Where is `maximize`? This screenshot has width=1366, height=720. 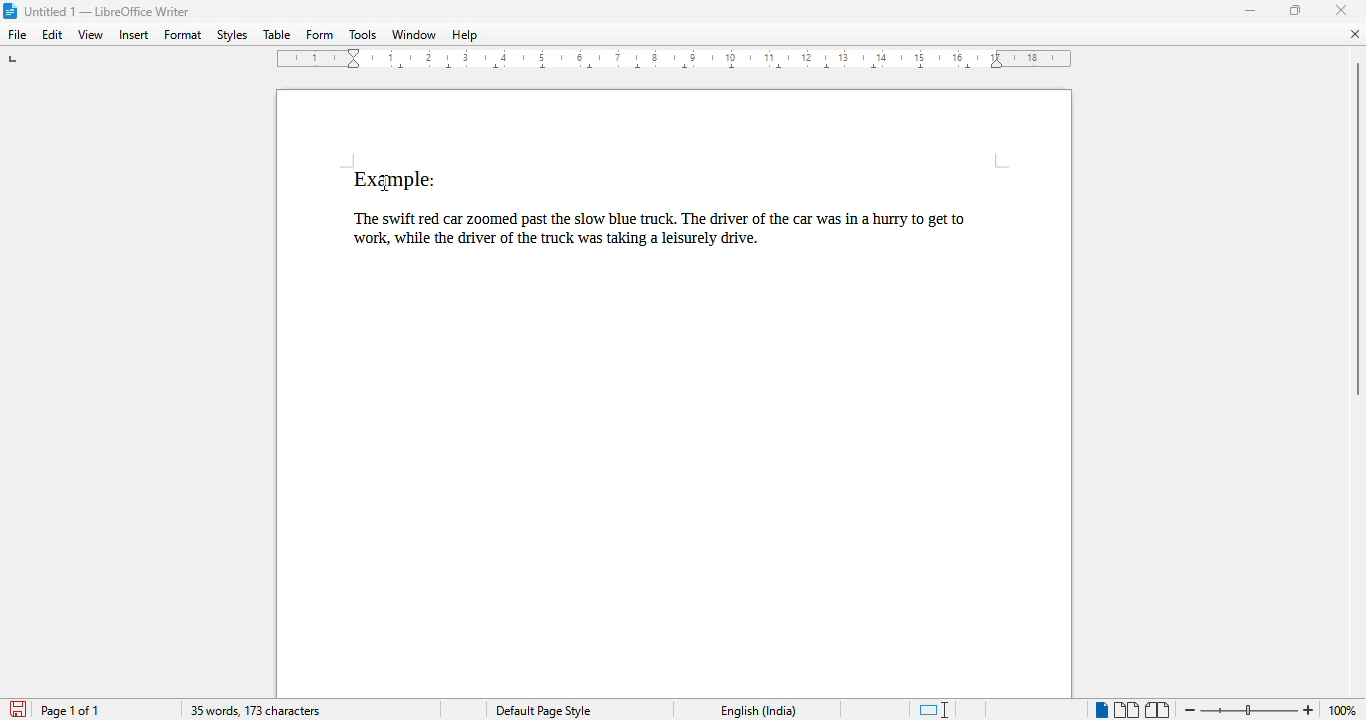
maximize is located at coordinates (1295, 9).